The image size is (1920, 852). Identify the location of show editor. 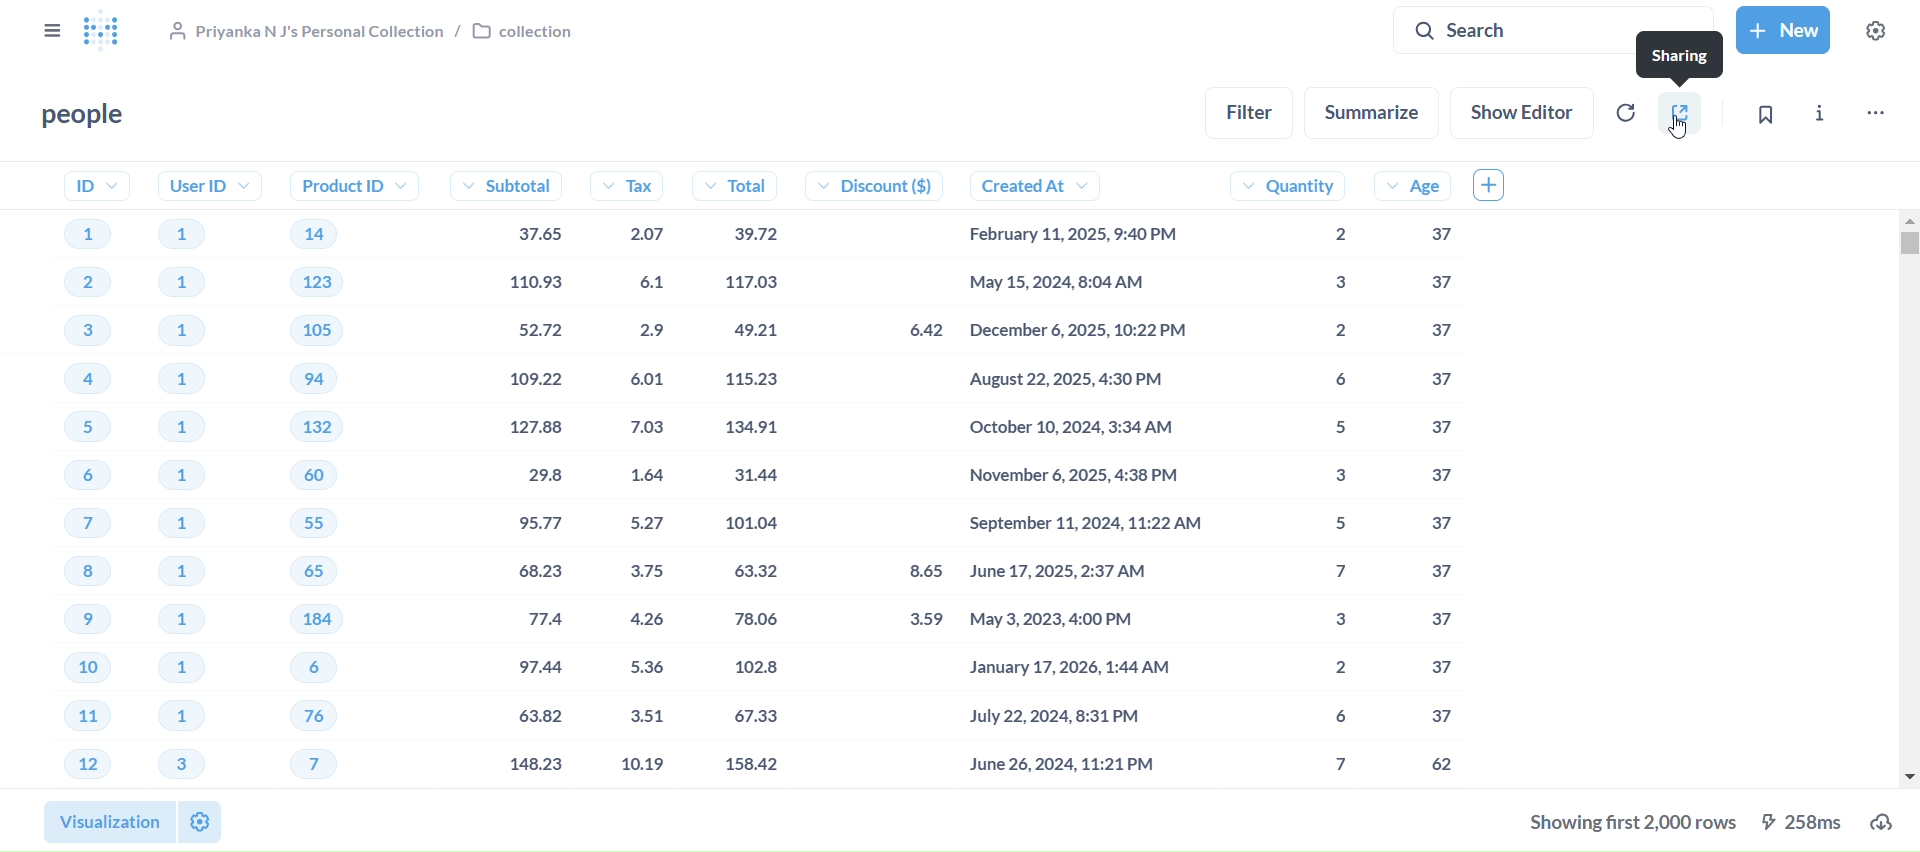
(1522, 113).